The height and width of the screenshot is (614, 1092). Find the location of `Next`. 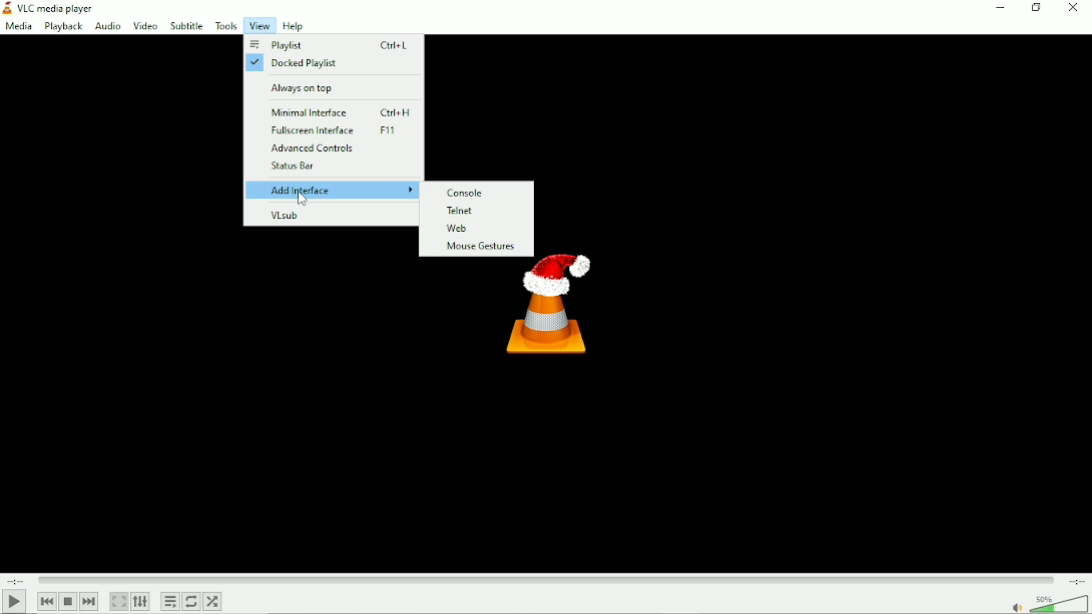

Next is located at coordinates (90, 602).